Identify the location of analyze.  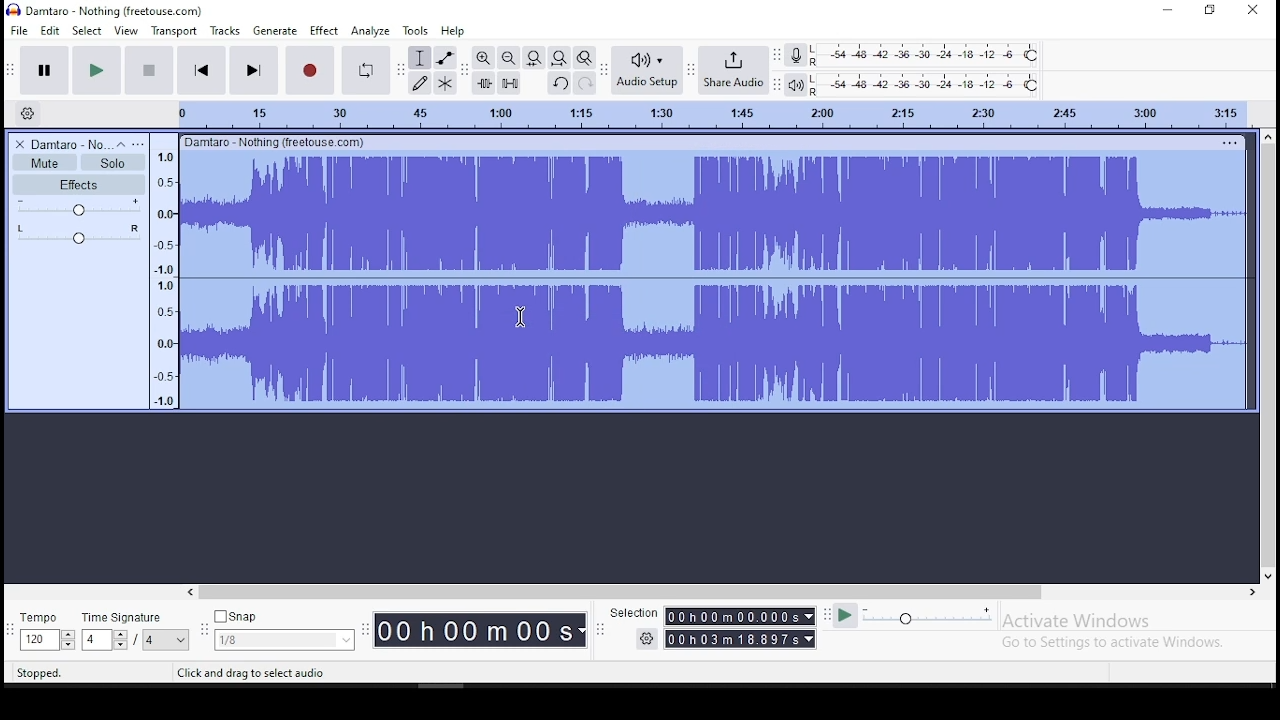
(370, 32).